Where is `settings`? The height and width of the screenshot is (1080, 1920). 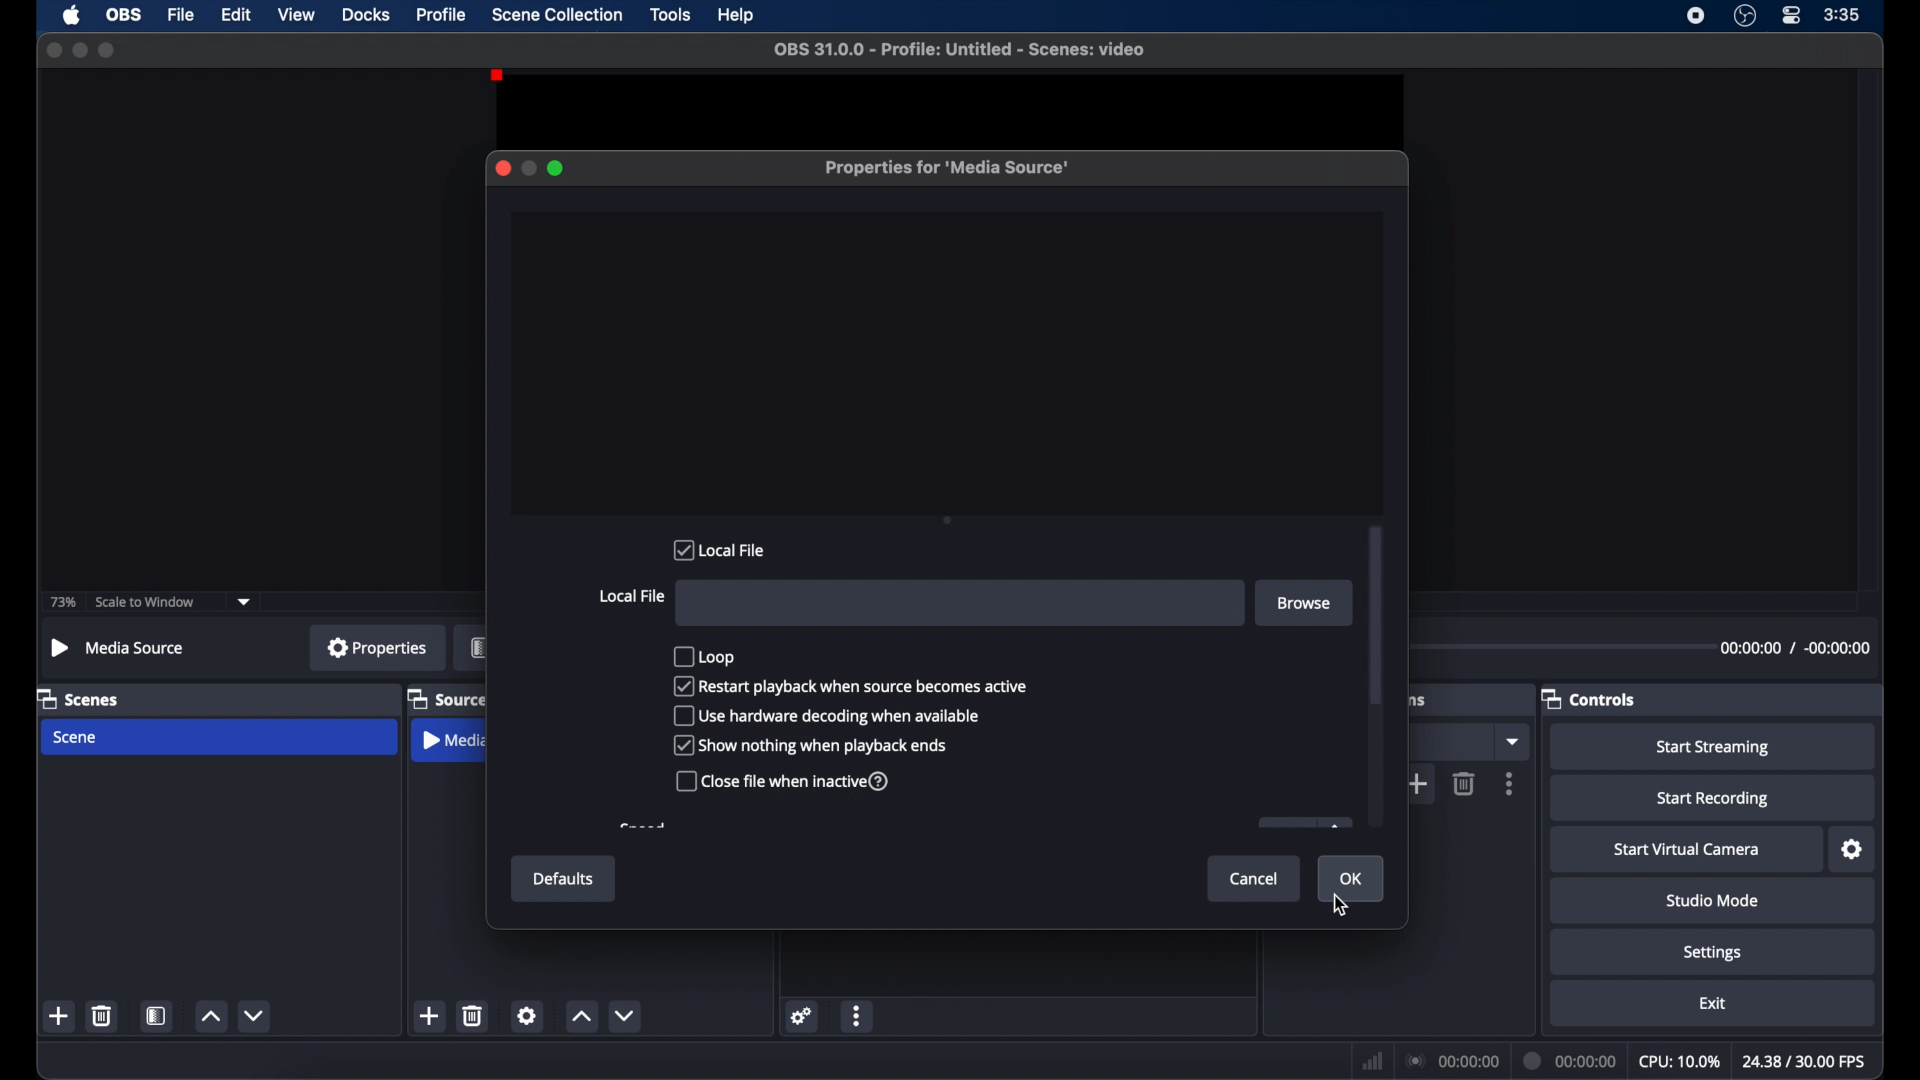
settings is located at coordinates (1852, 849).